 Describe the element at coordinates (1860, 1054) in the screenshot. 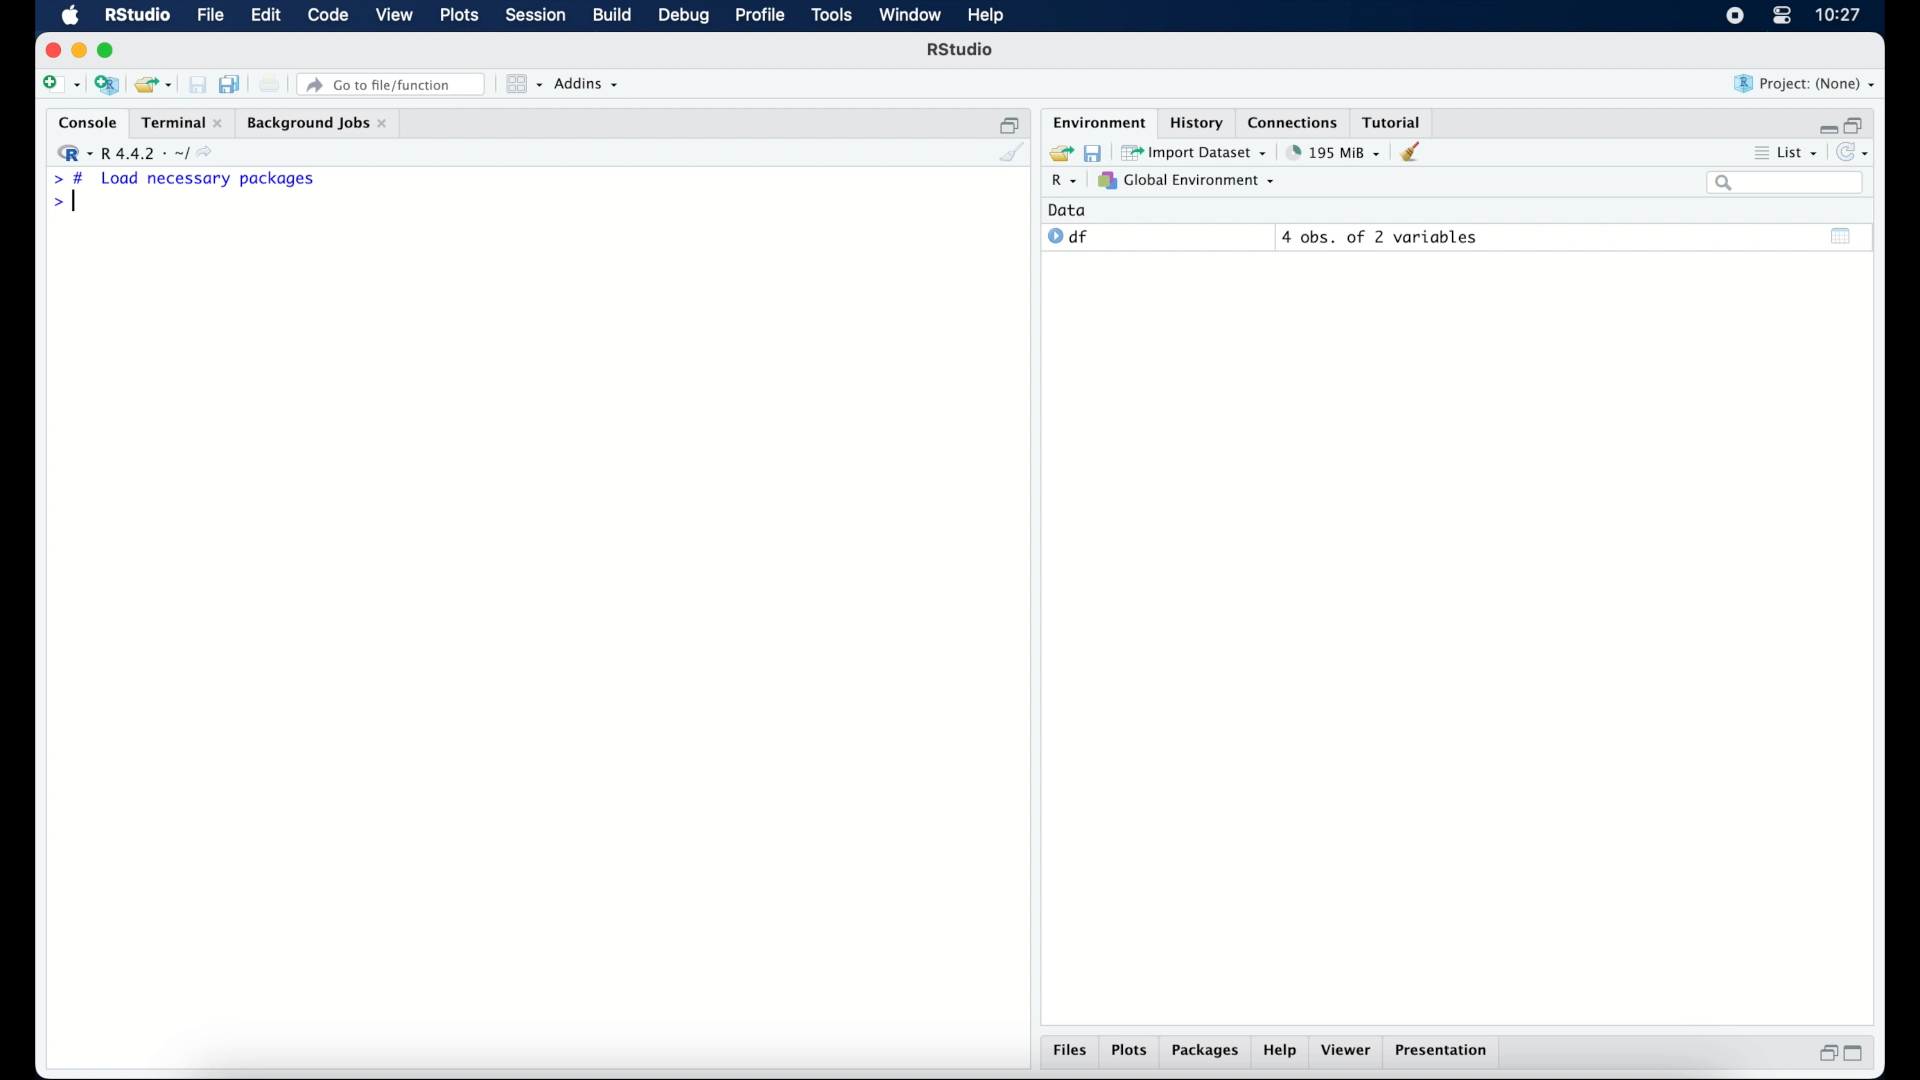

I see `maximize` at that location.